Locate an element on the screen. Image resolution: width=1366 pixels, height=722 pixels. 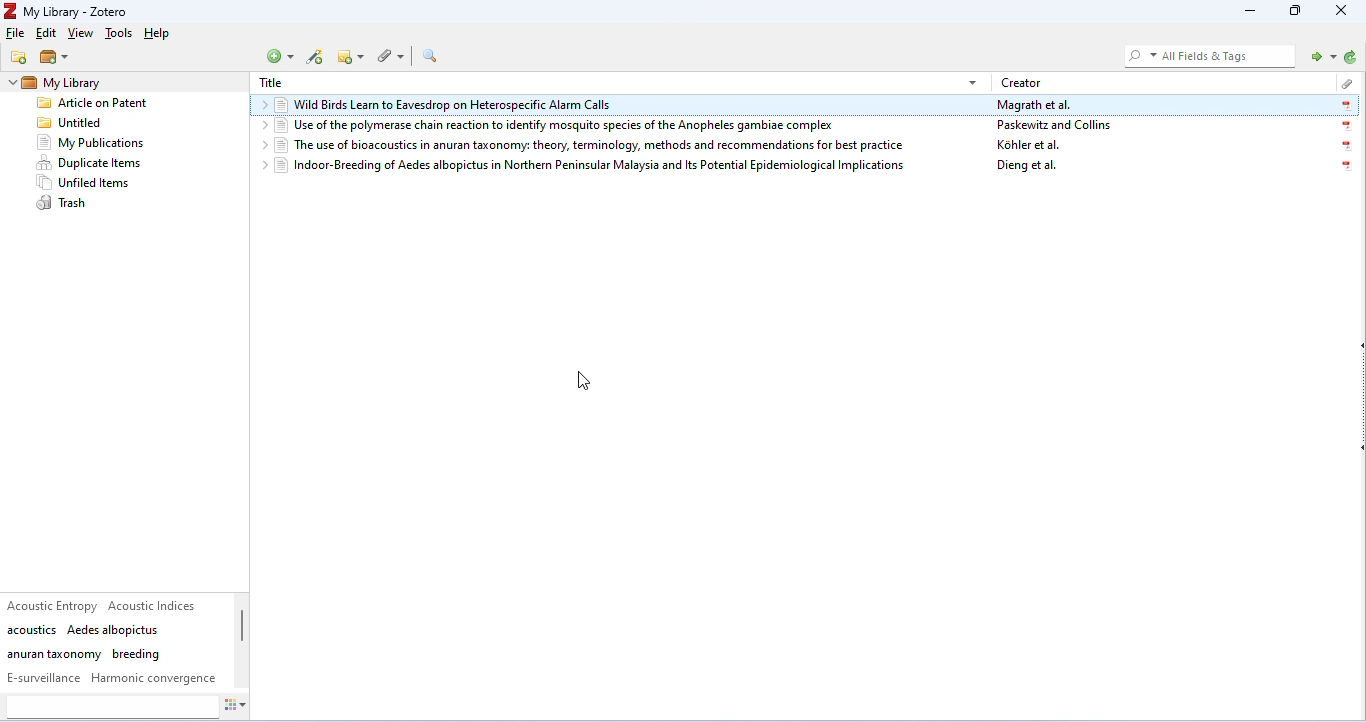
creator is located at coordinates (1023, 82).